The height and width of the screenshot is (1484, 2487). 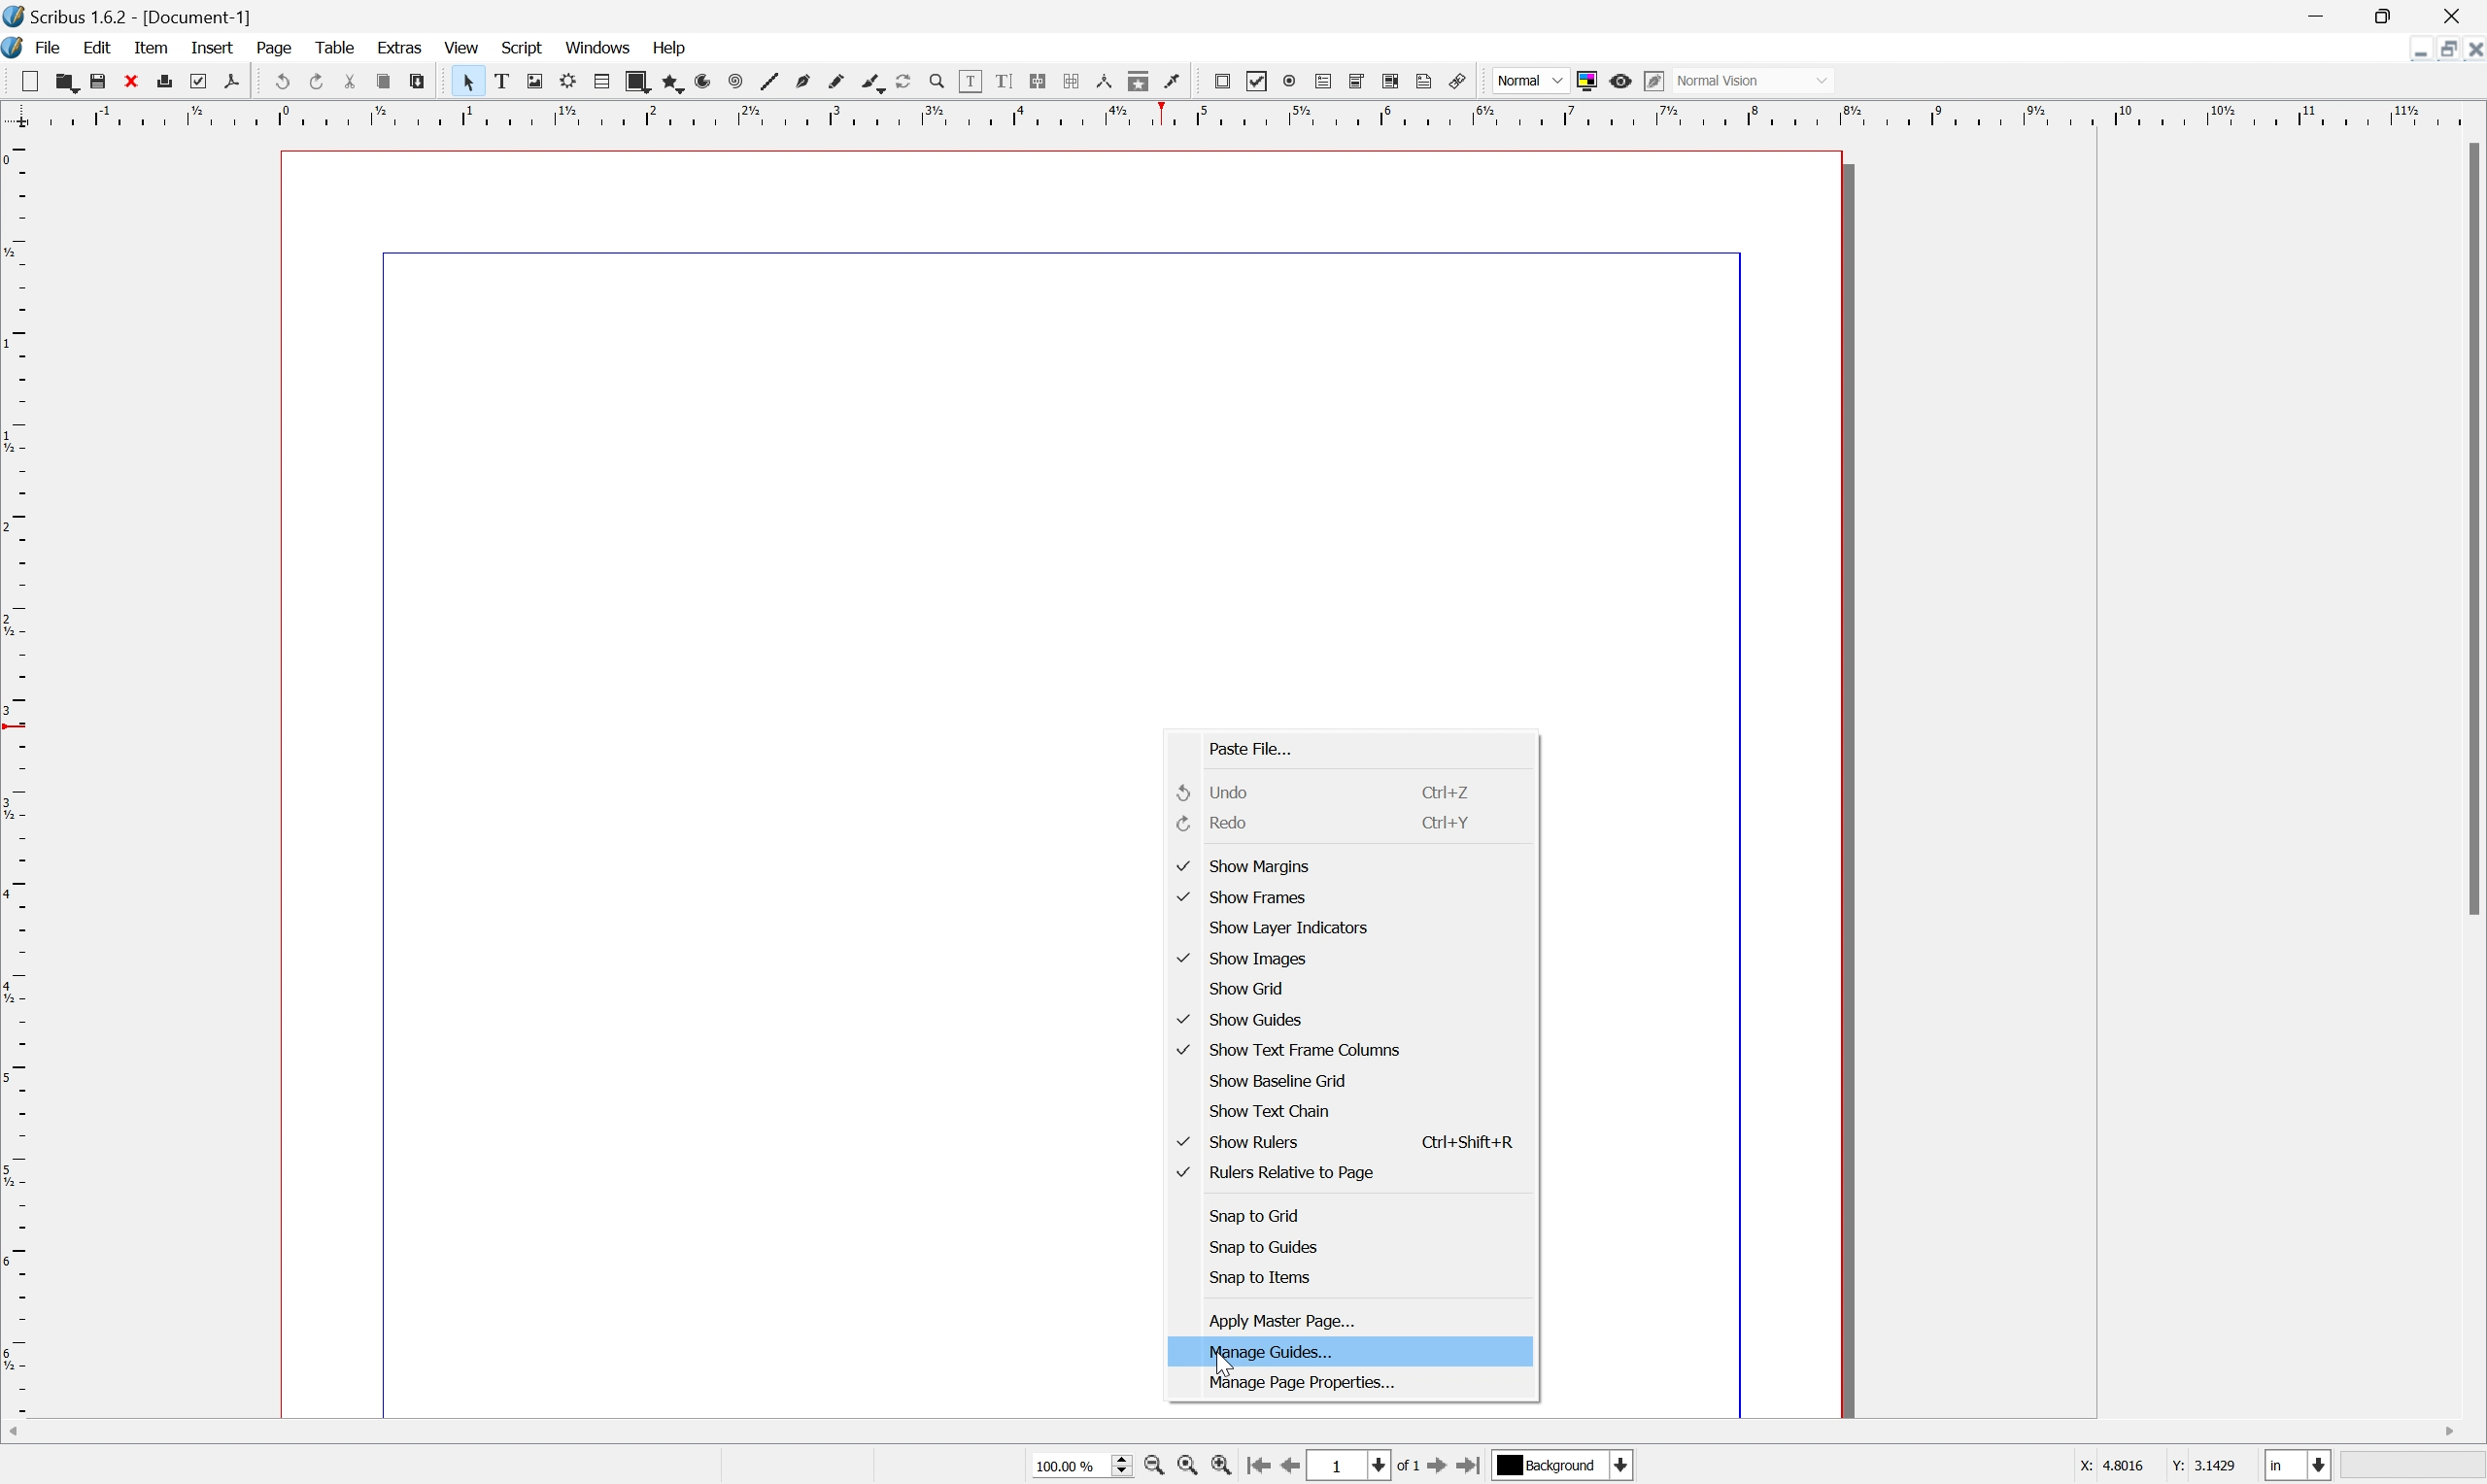 I want to click on page, so click(x=274, y=48).